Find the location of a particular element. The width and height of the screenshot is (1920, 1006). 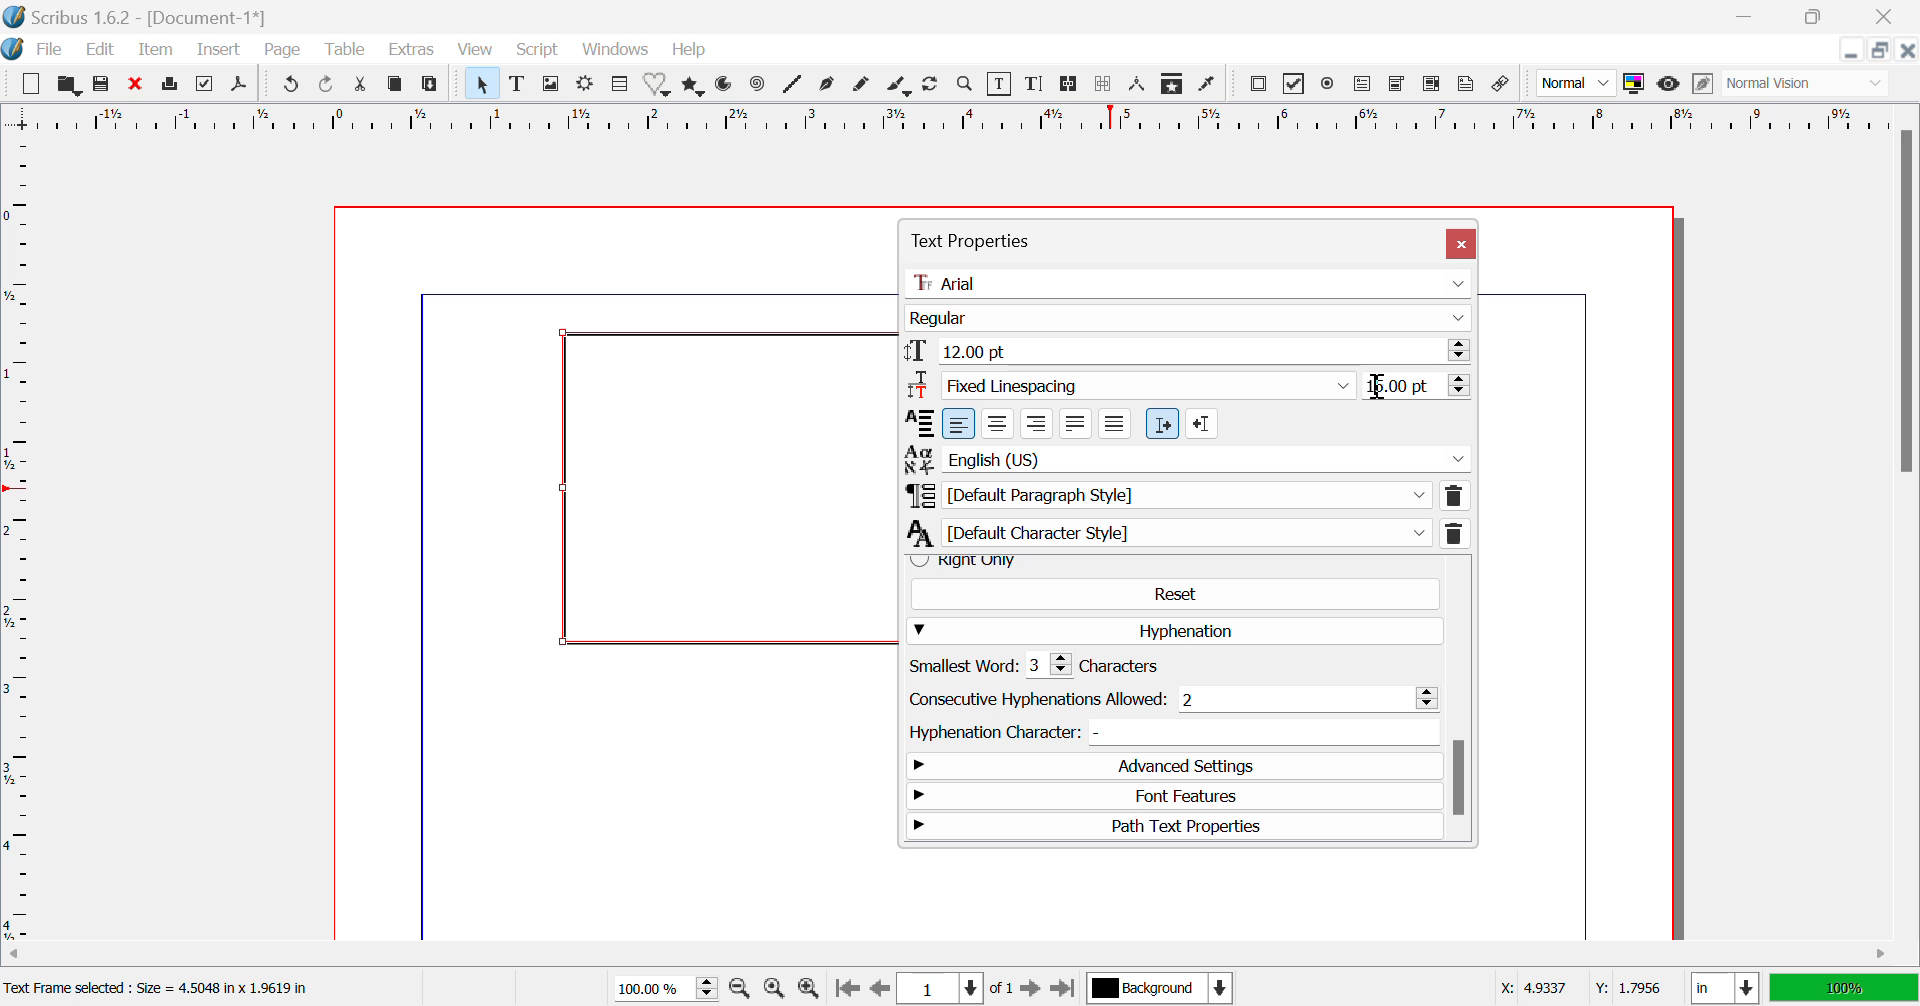

Minimize is located at coordinates (1882, 51).